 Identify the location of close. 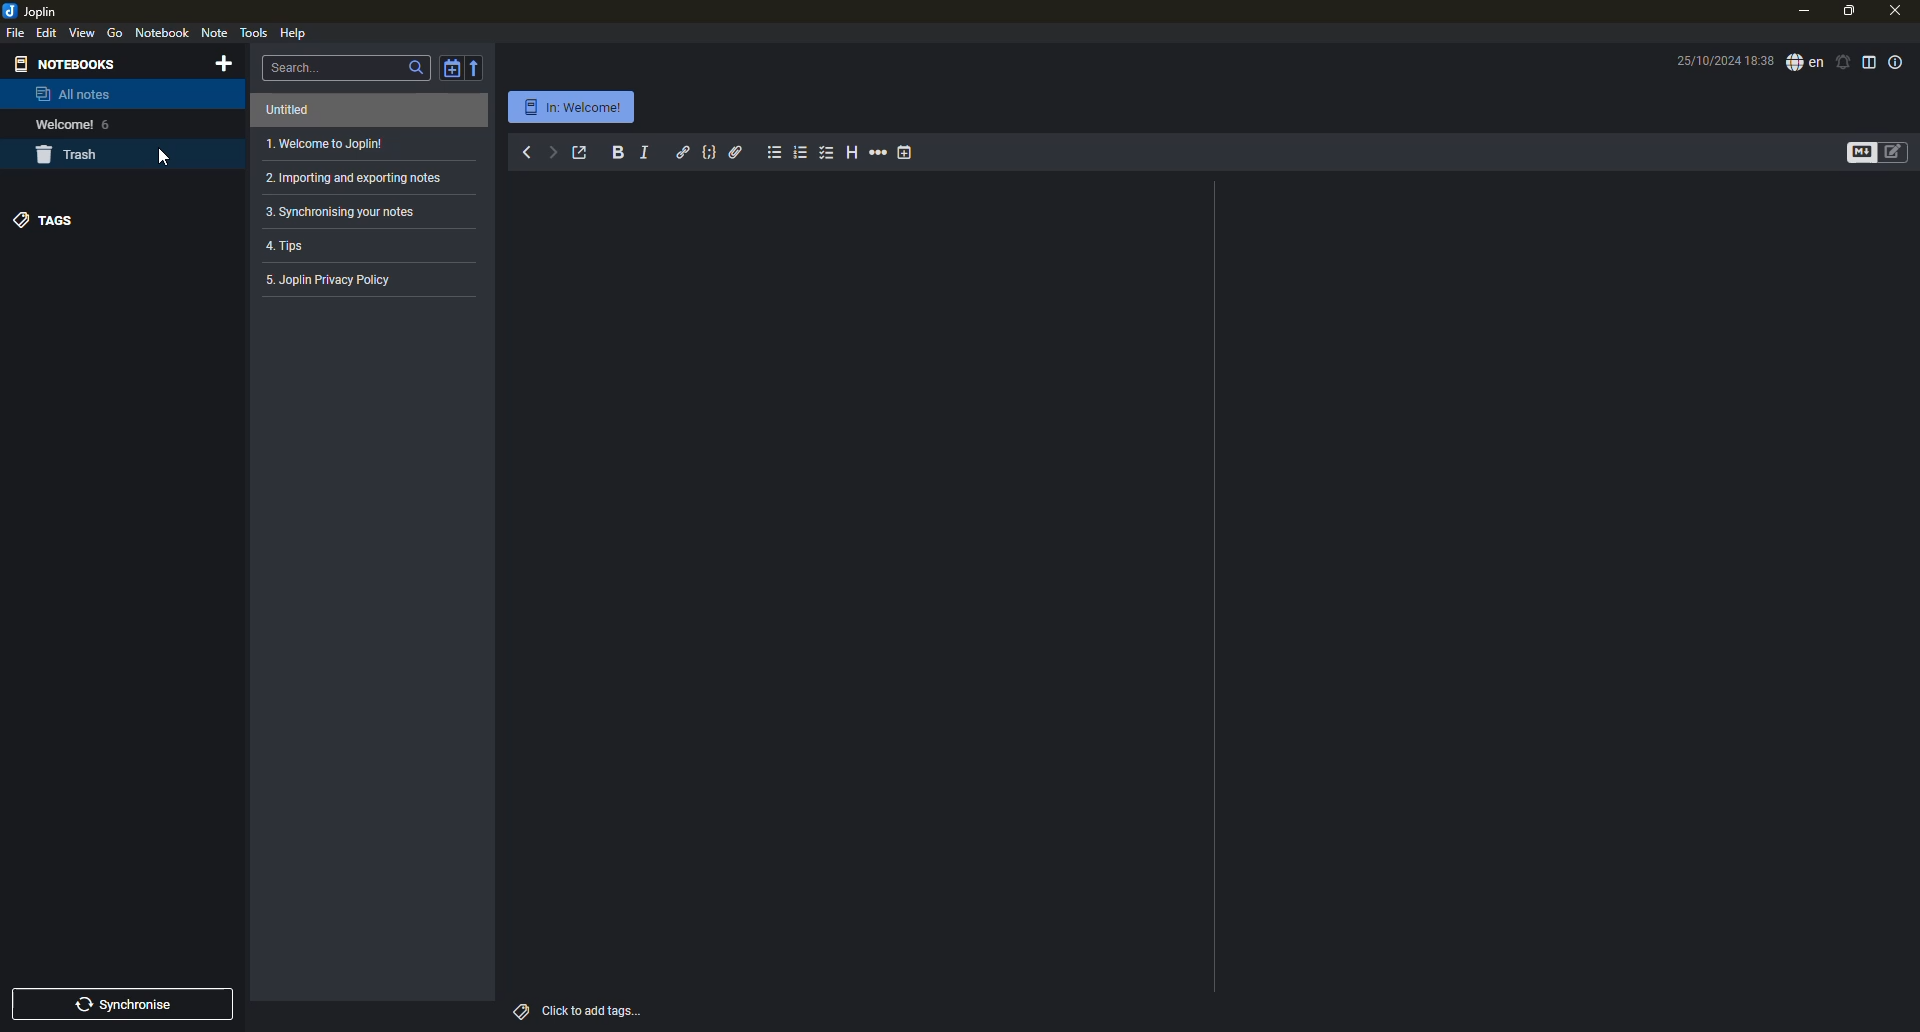
(1893, 9).